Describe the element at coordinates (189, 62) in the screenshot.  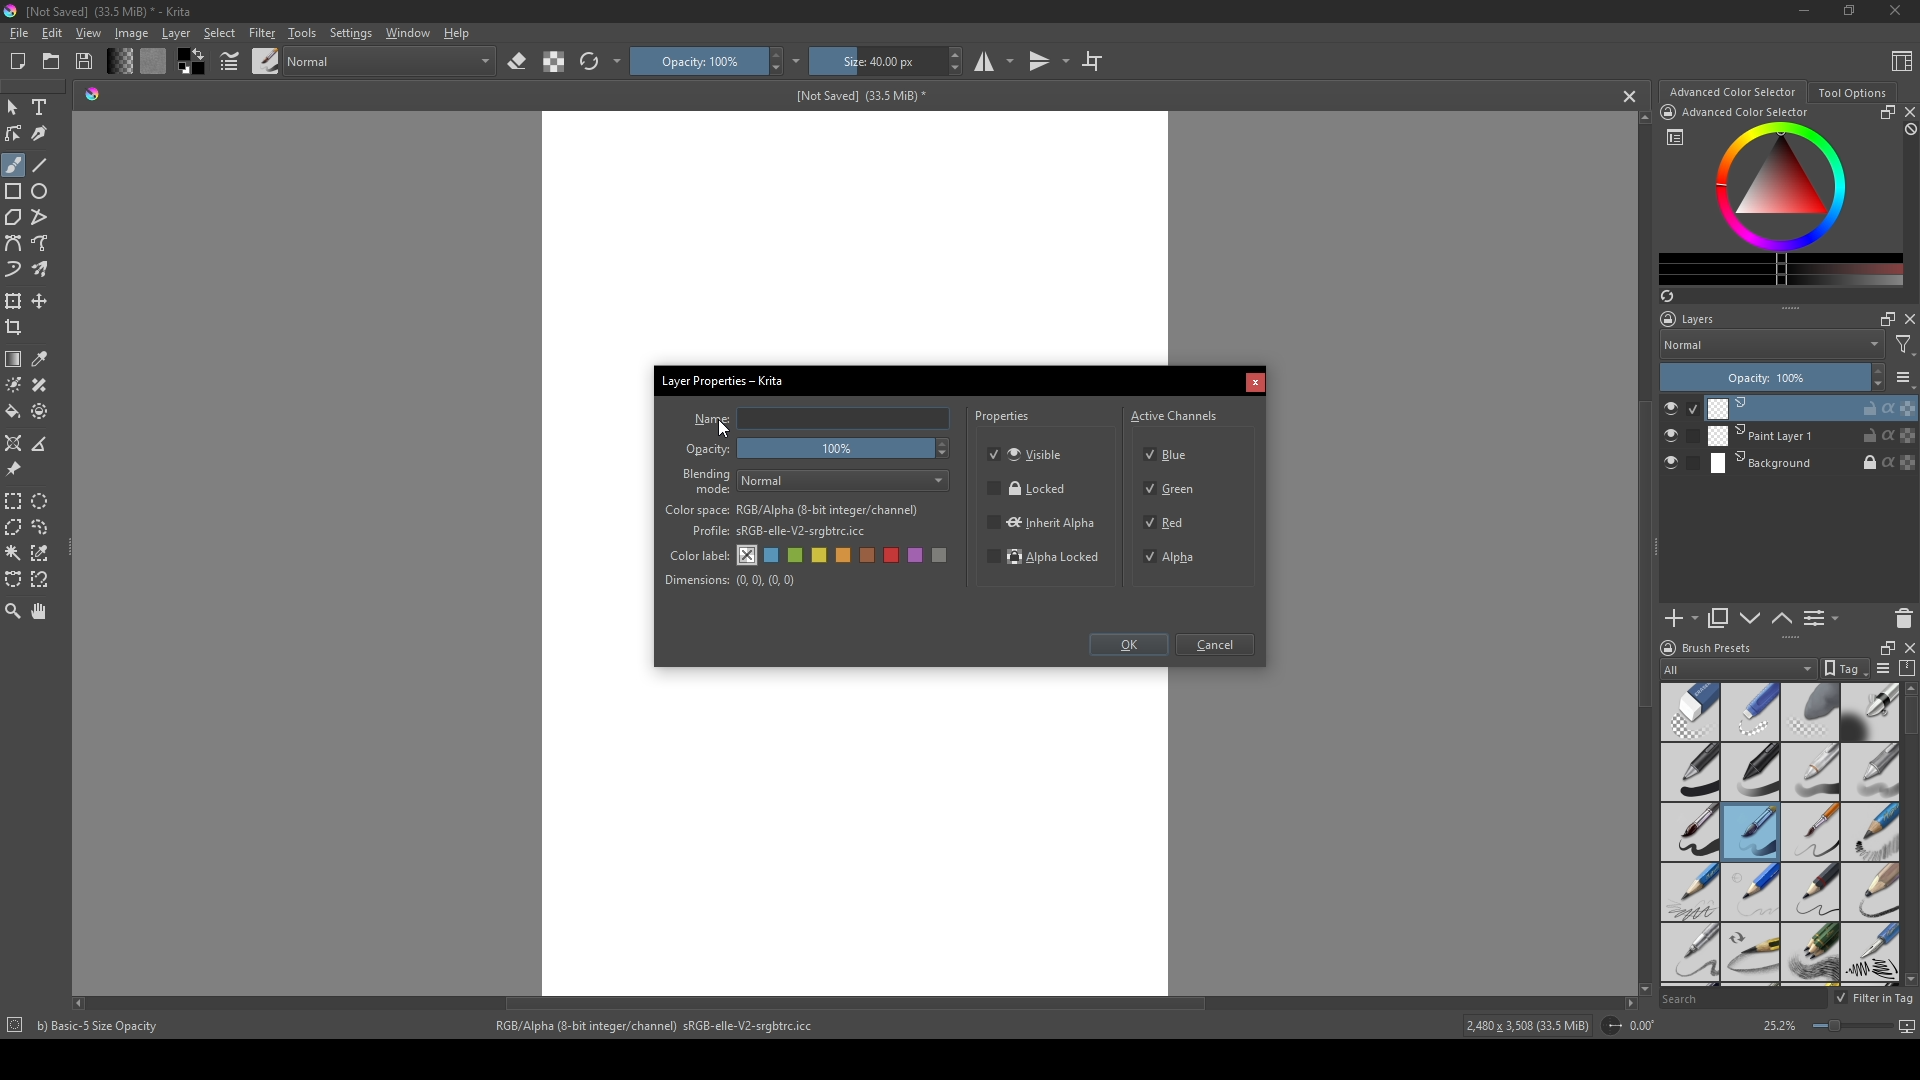
I see `color` at that location.